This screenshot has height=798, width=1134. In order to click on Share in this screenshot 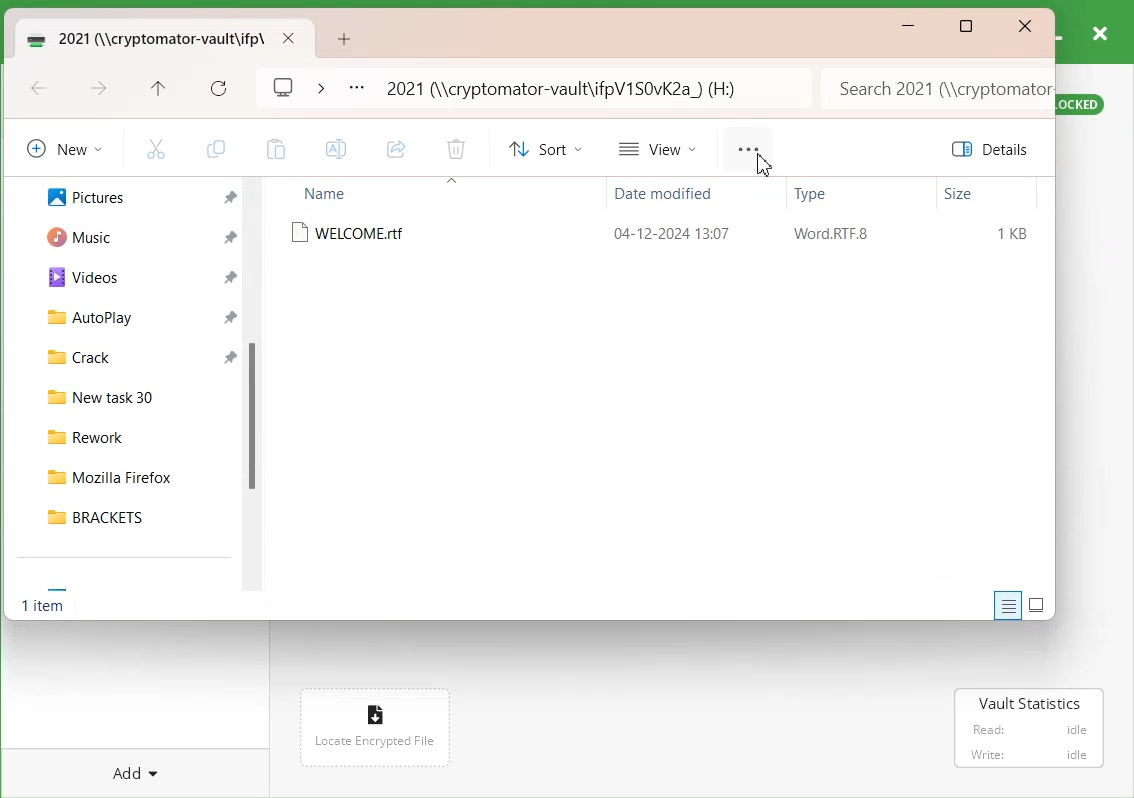, I will do `click(396, 150)`.